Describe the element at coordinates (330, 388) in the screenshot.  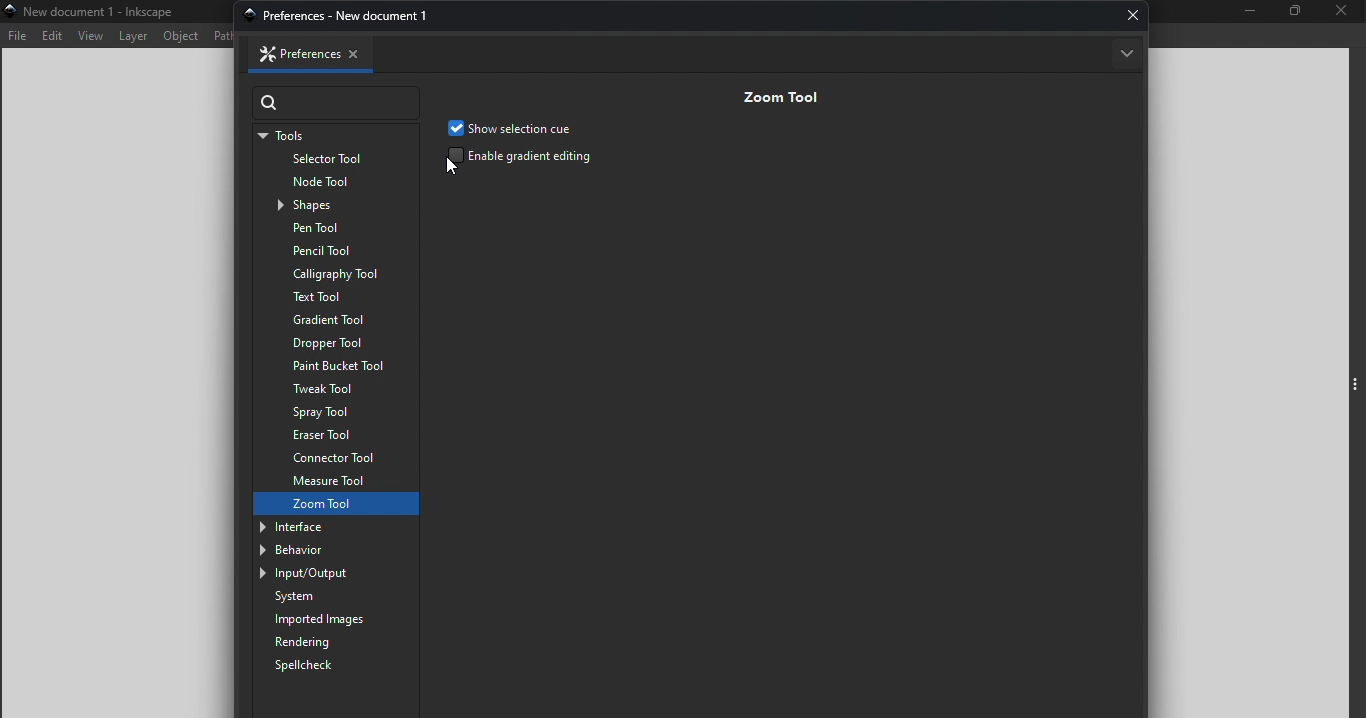
I see `Tweak tool` at that location.